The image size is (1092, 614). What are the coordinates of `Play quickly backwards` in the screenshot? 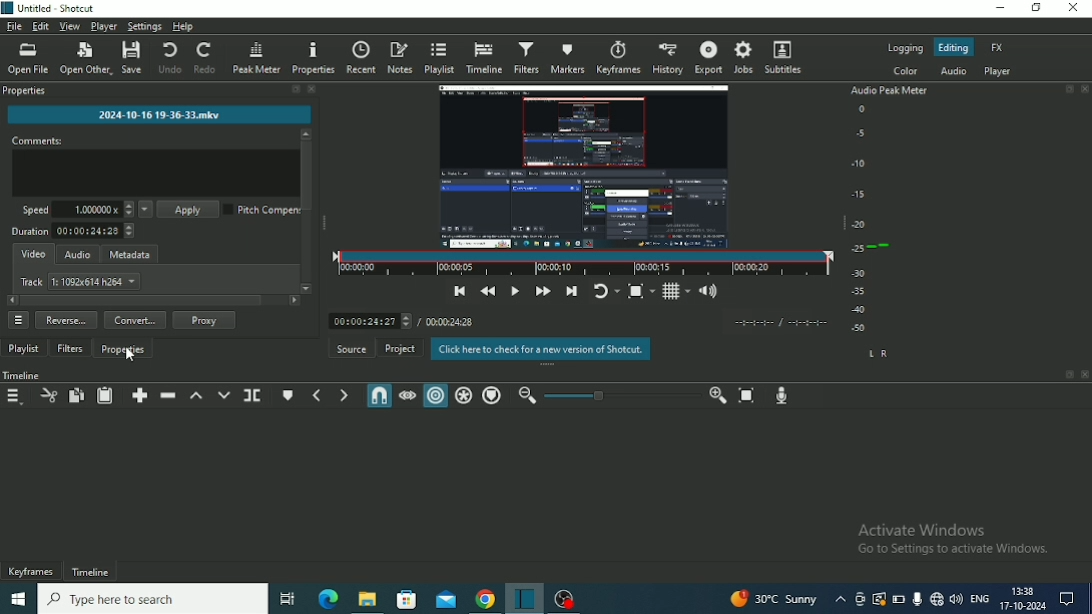 It's located at (488, 292).